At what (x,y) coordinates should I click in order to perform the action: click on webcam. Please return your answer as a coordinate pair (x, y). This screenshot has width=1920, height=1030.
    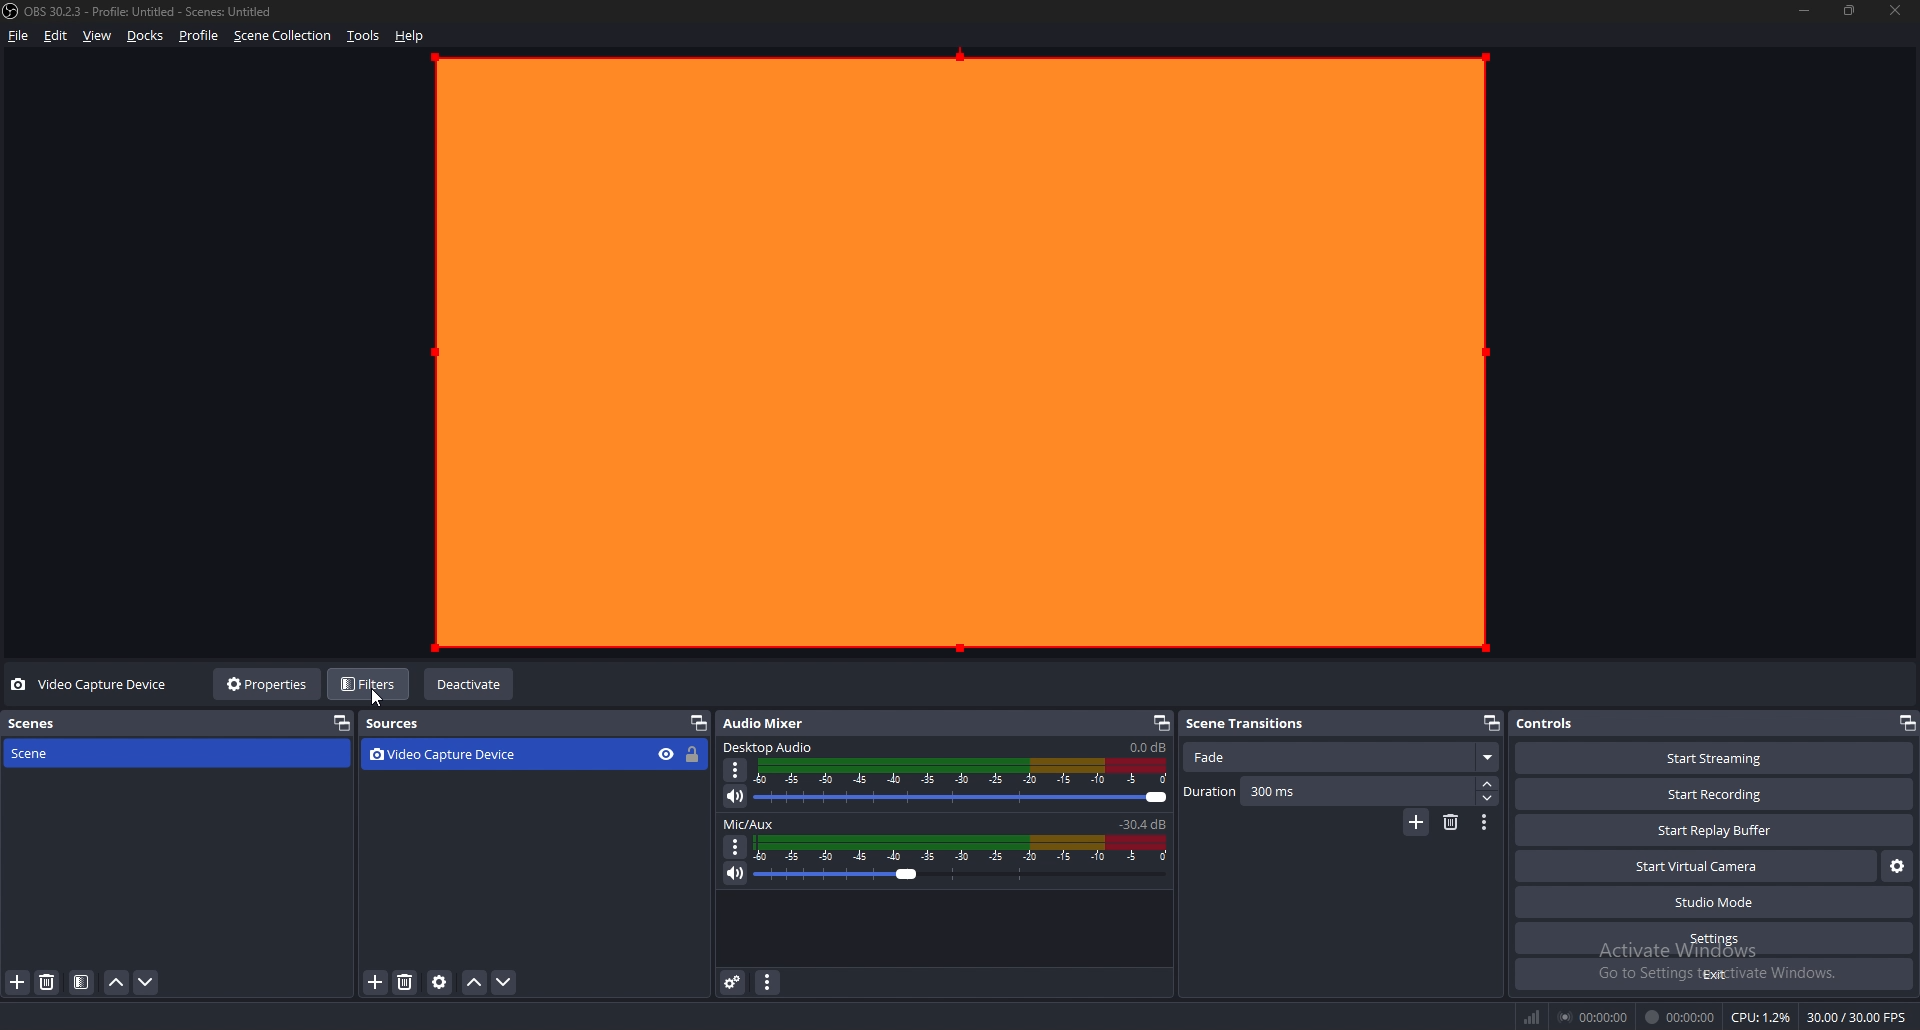
    Looking at the image, I should click on (958, 352).